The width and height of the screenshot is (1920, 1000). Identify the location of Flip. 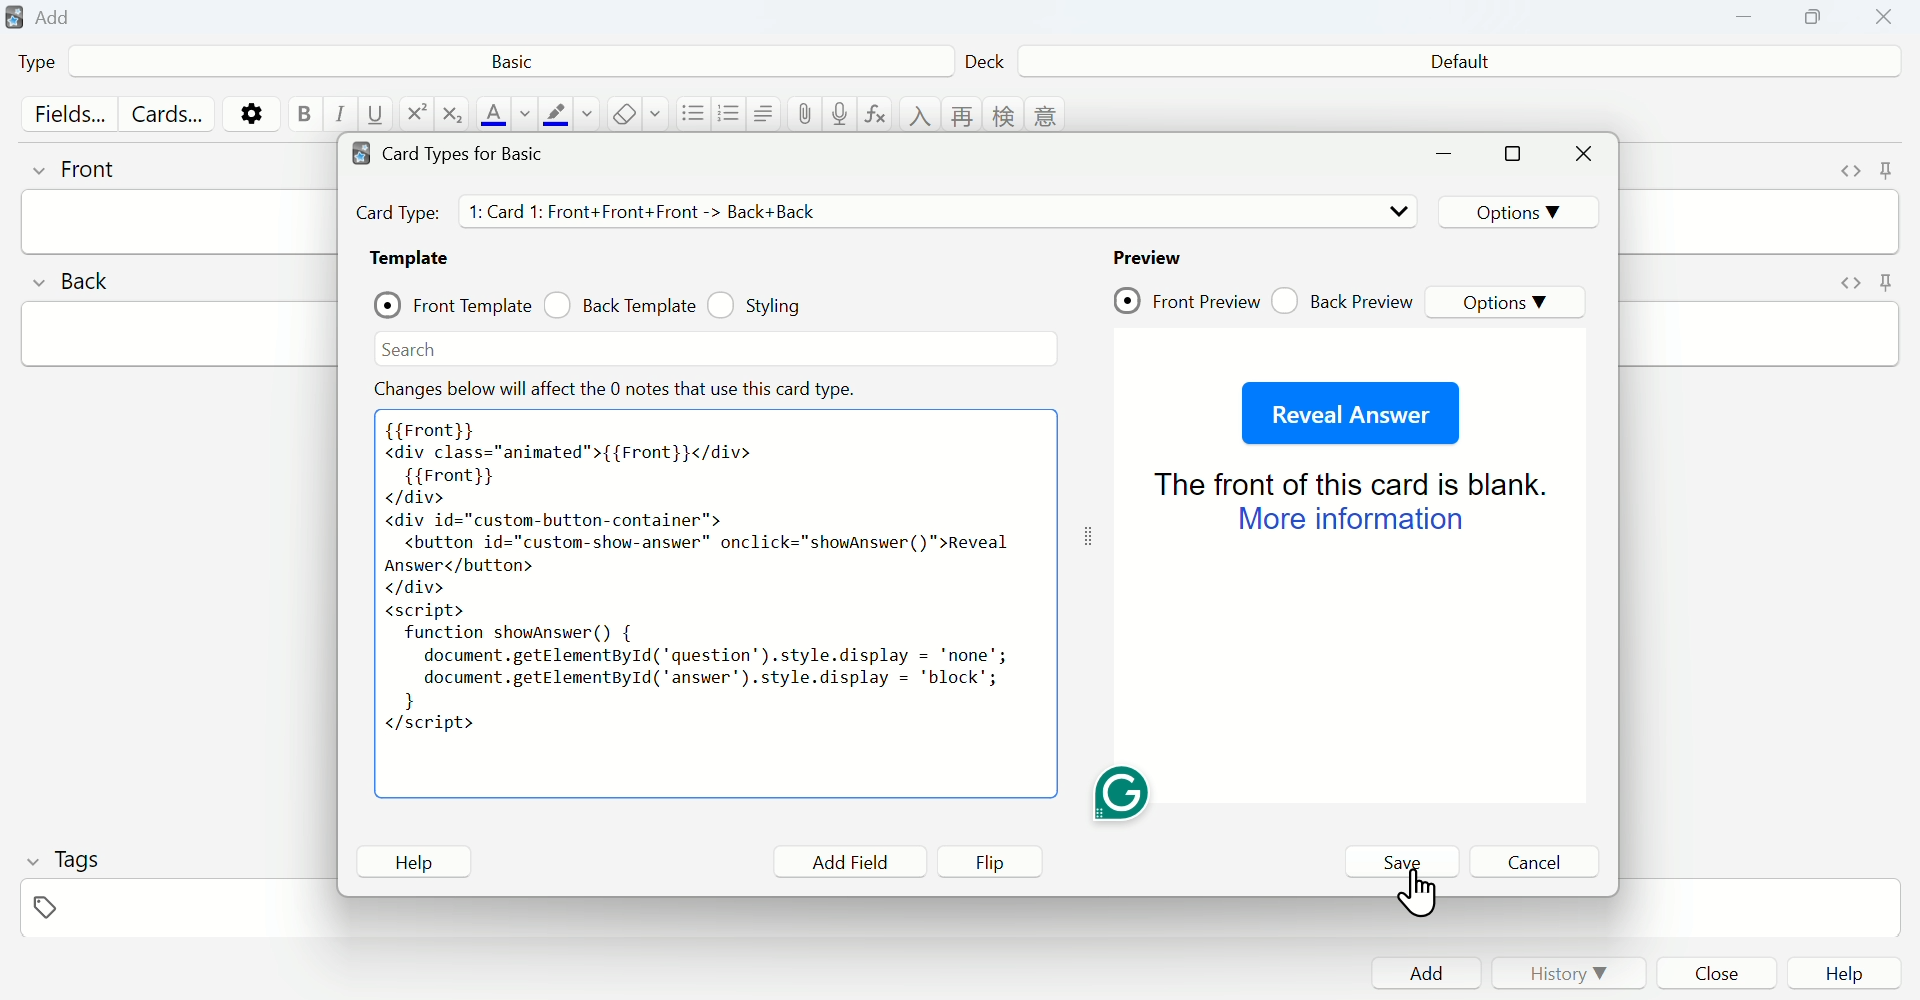
(989, 862).